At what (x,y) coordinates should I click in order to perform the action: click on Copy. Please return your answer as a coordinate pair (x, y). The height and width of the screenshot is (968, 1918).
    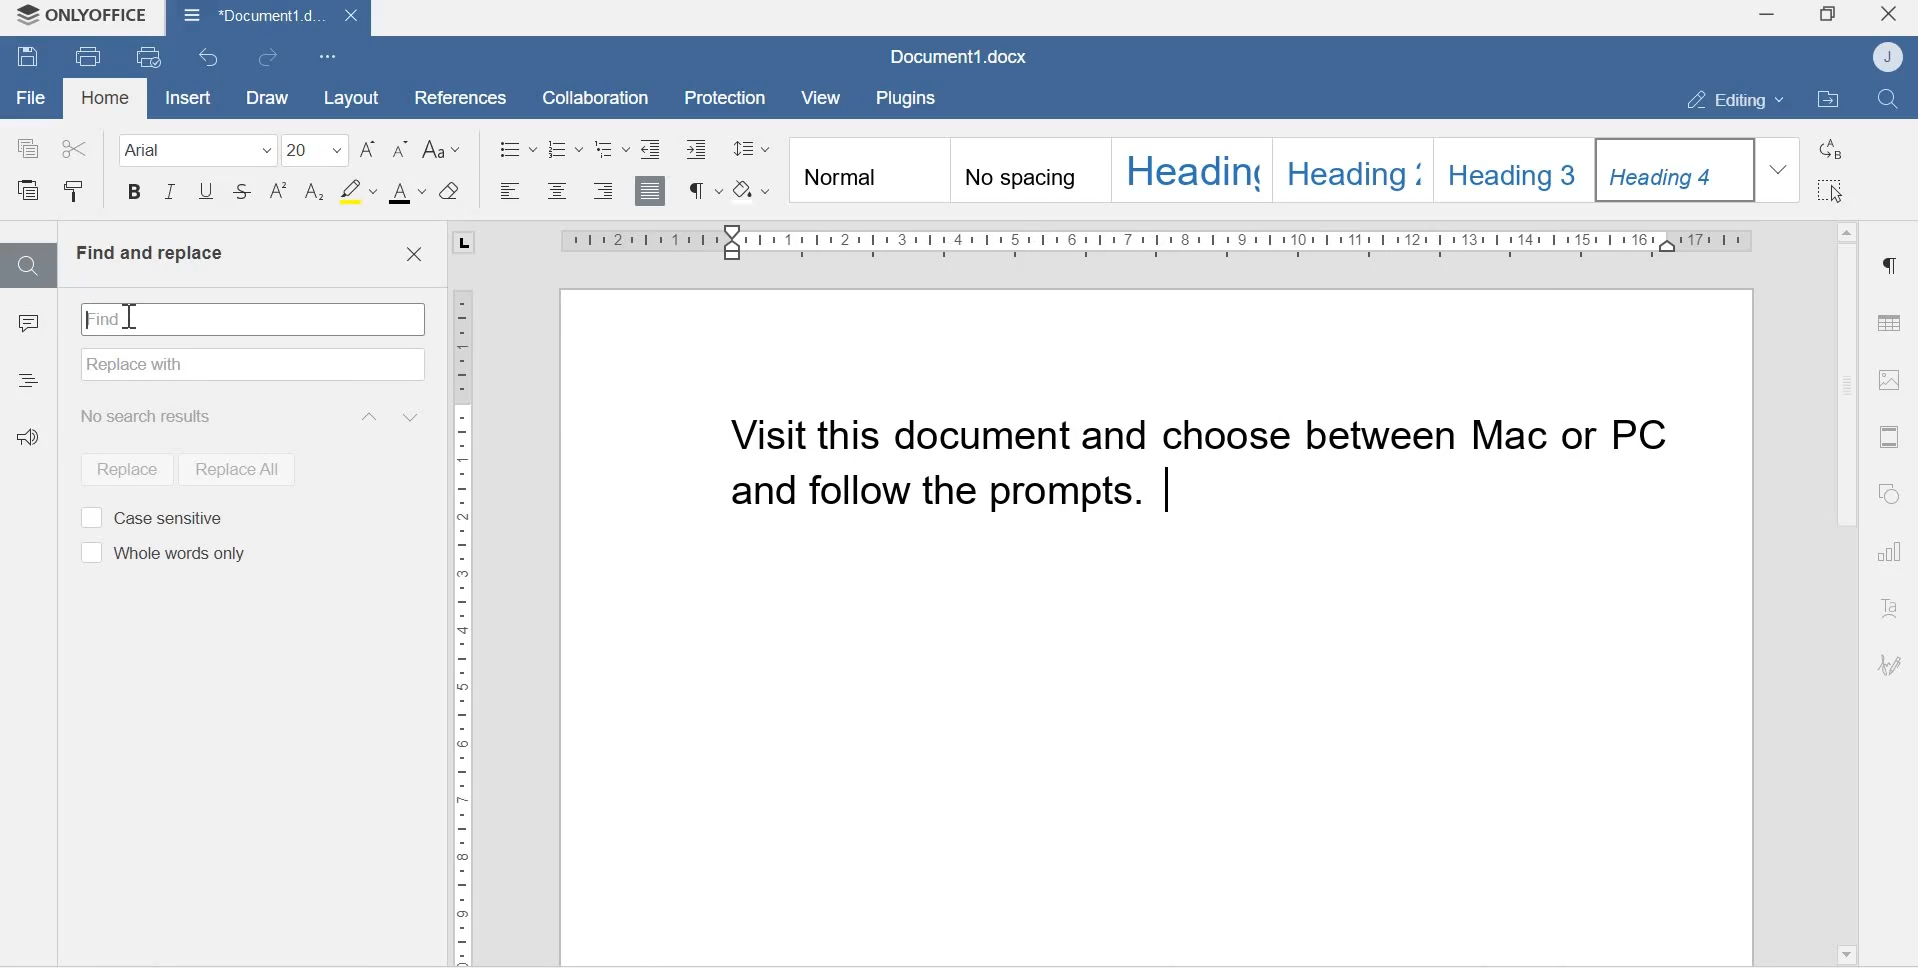
    Looking at the image, I should click on (29, 147).